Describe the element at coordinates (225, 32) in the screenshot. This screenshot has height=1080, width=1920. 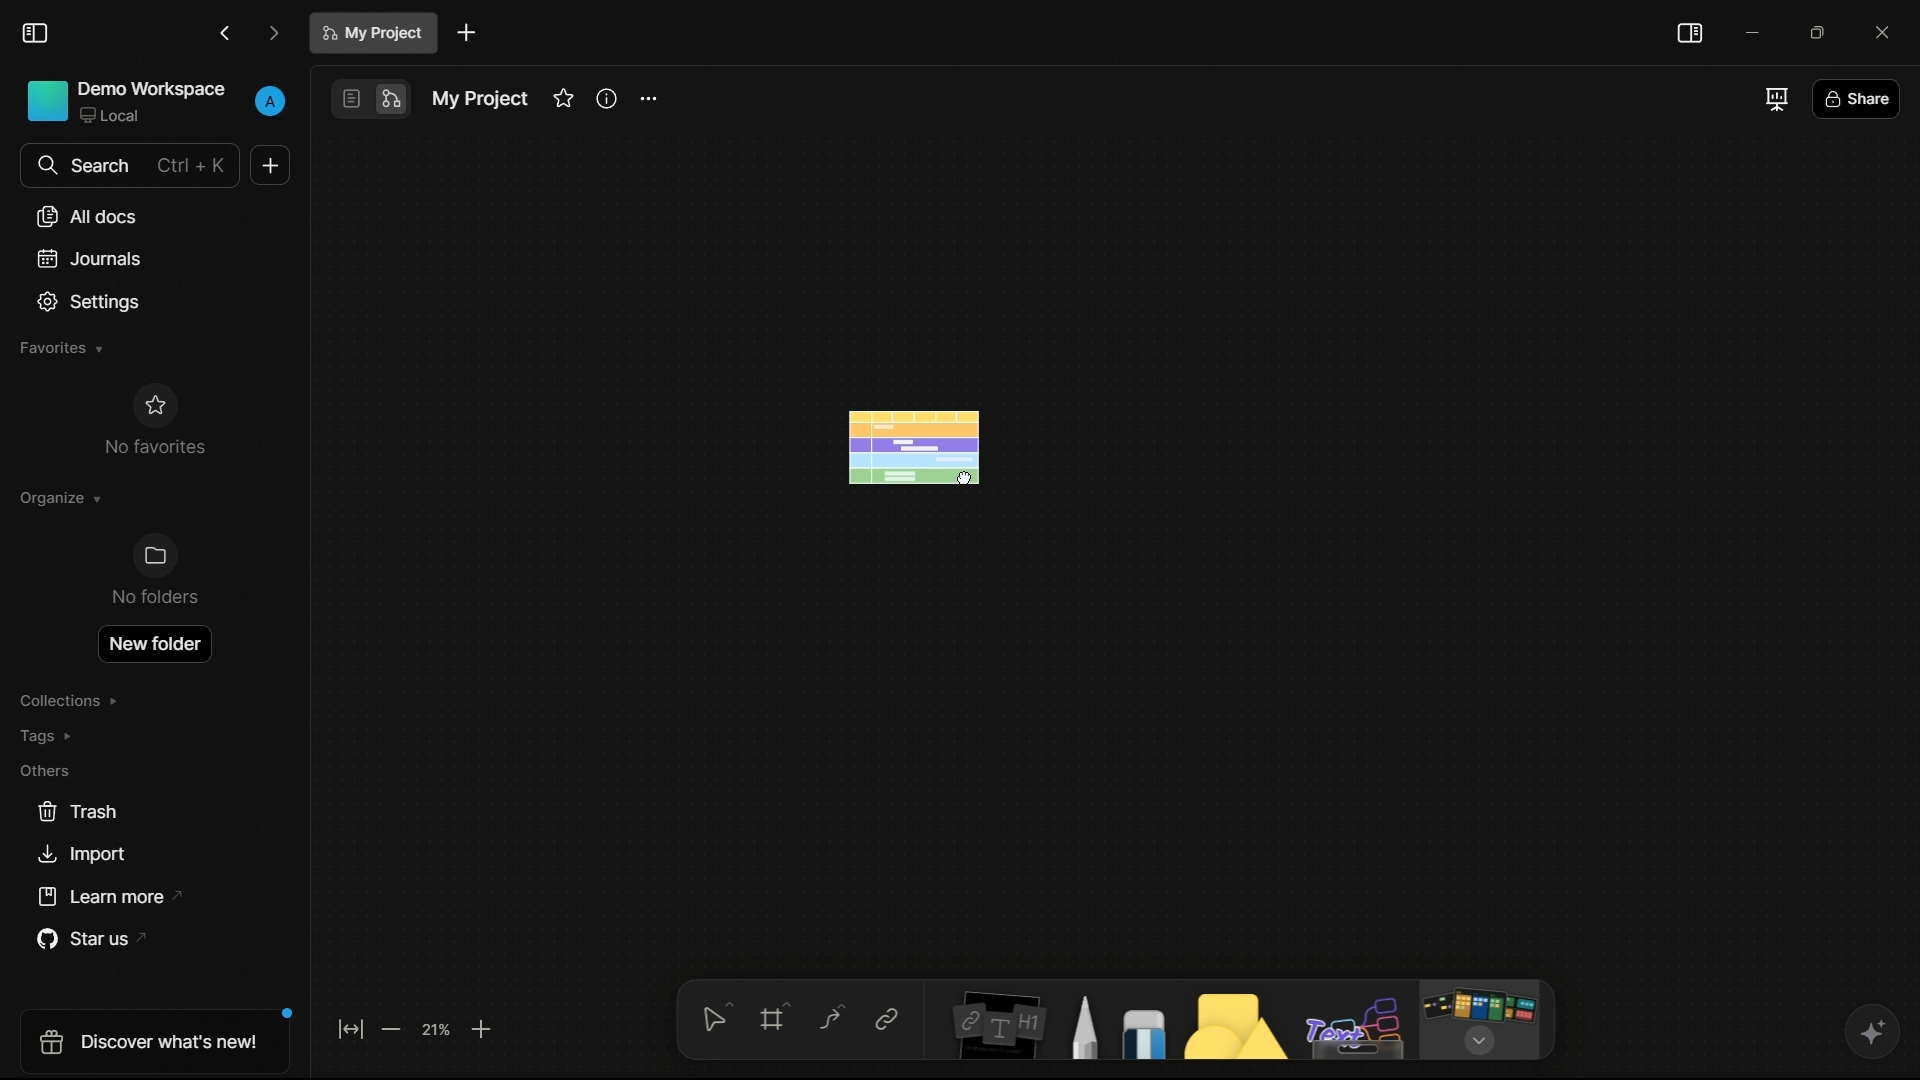
I see `back` at that location.